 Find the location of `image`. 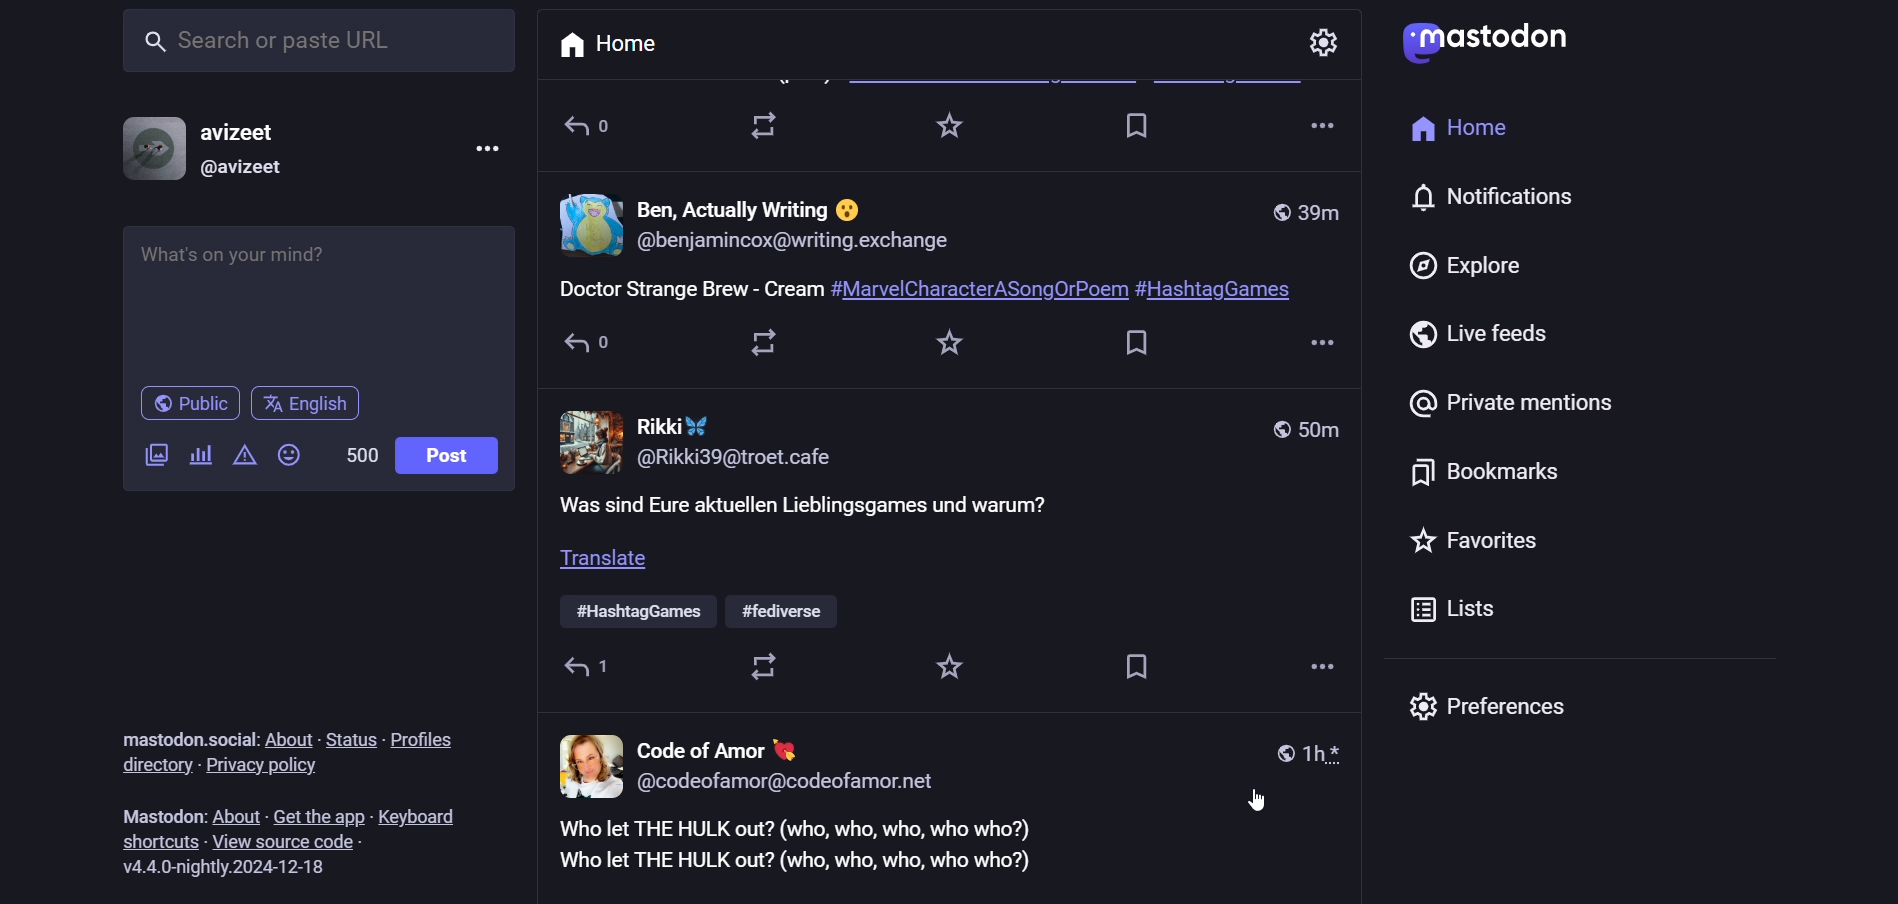

image is located at coordinates (591, 440).